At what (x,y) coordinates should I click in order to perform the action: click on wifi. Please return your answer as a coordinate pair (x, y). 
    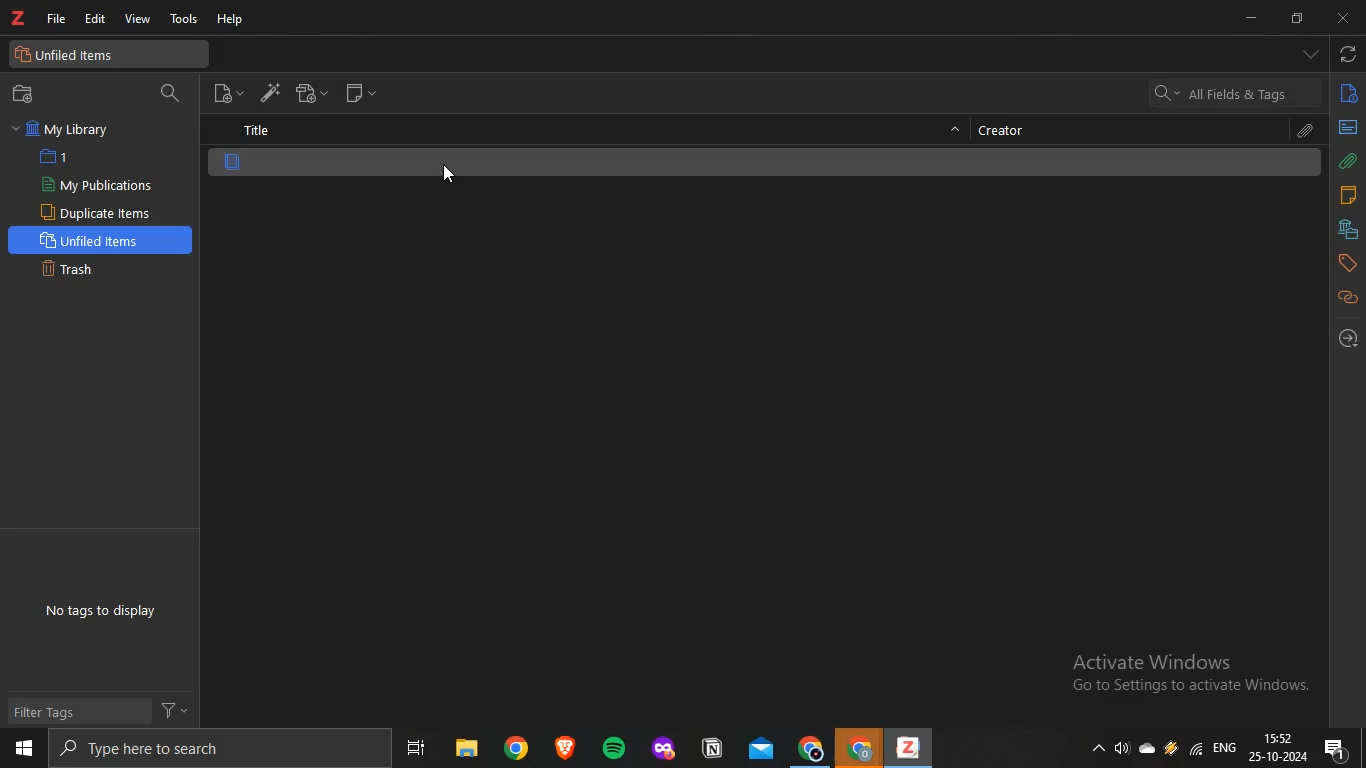
    Looking at the image, I should click on (1196, 748).